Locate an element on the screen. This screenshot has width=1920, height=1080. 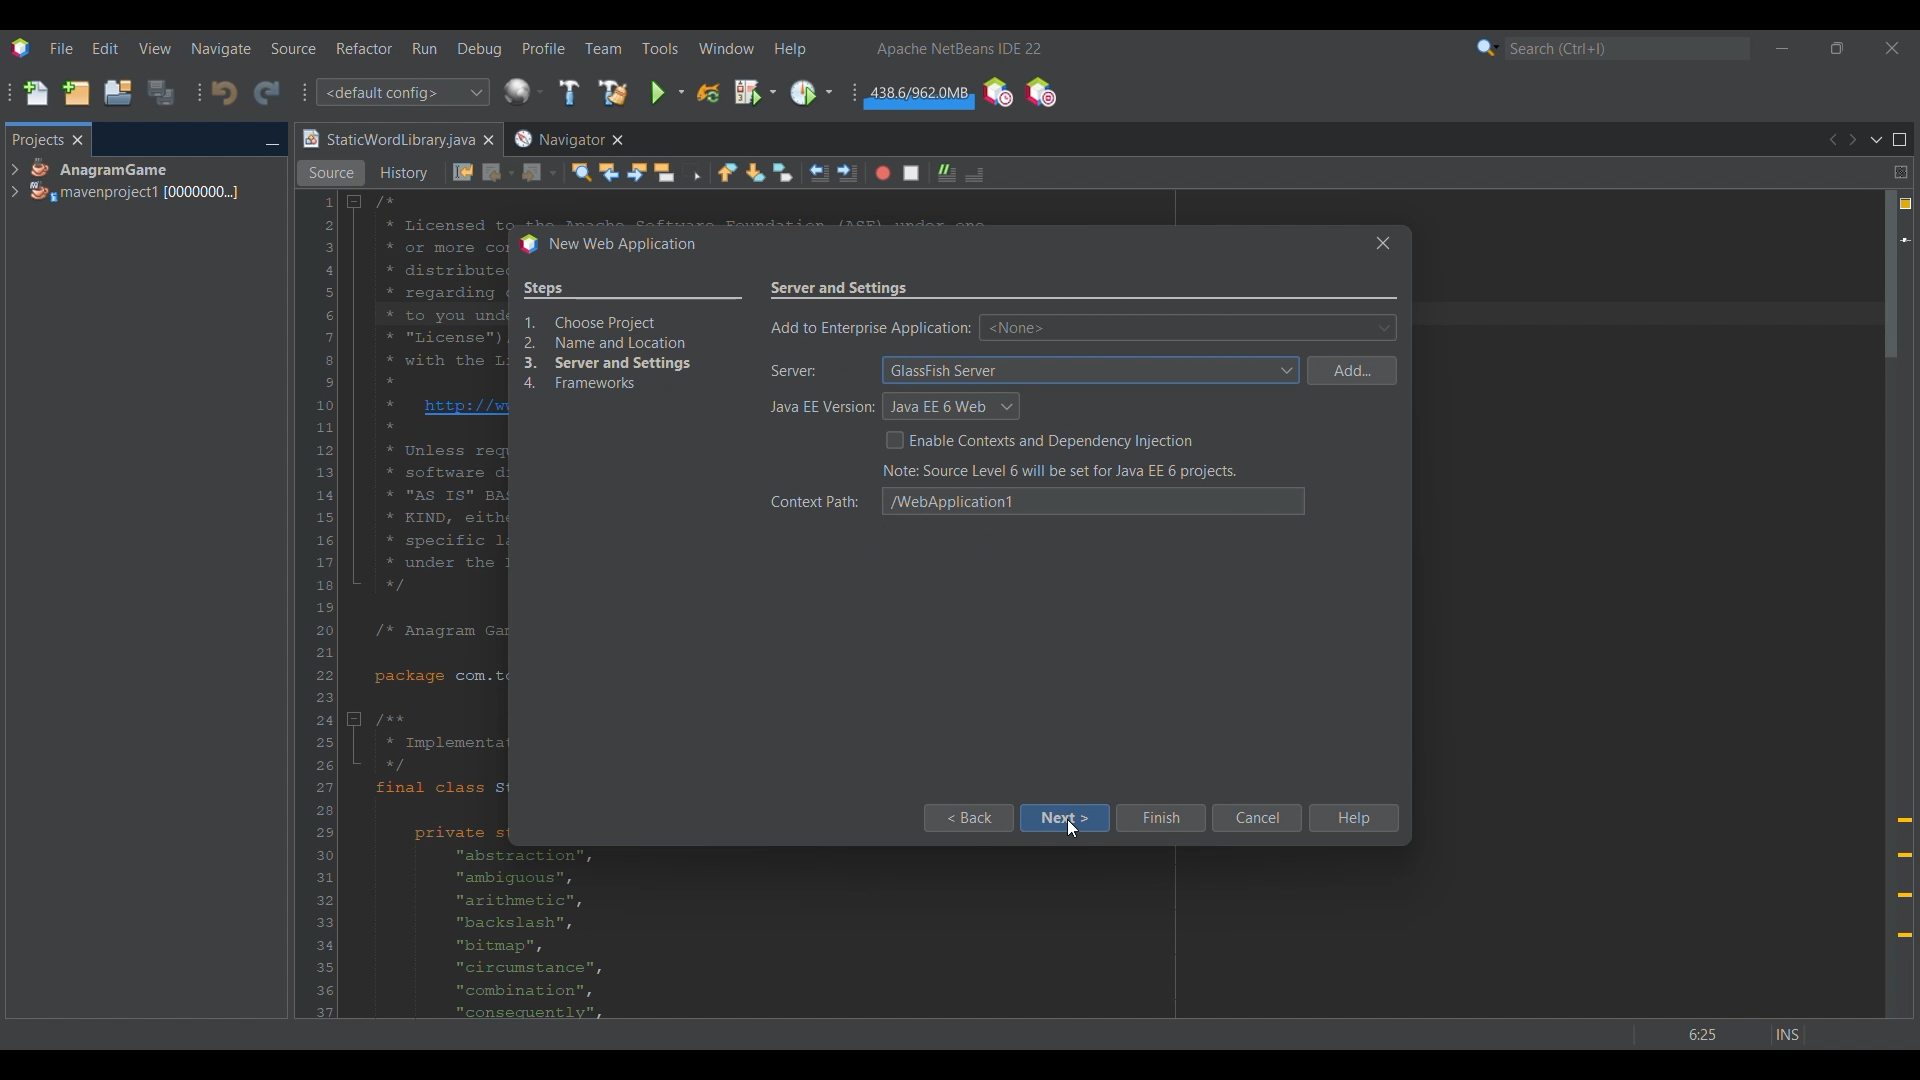
Team menu is located at coordinates (603, 48).